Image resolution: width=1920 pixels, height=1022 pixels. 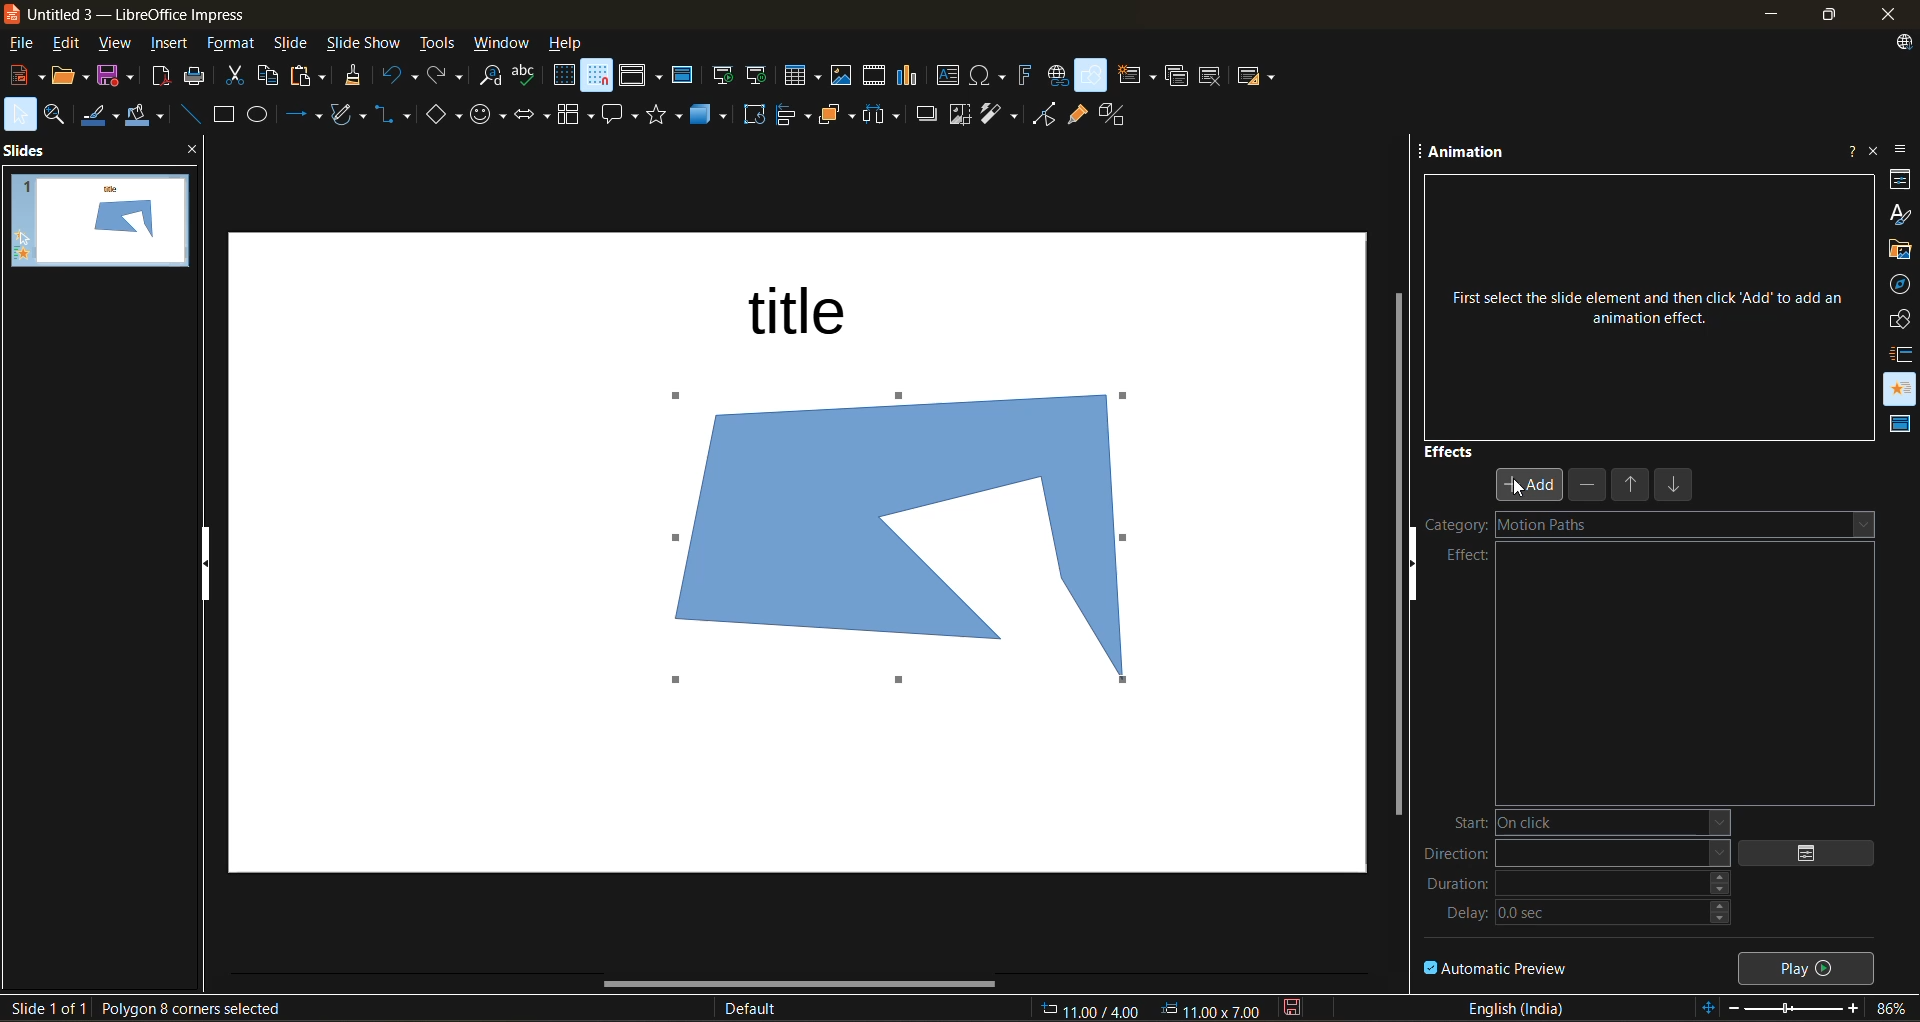 What do you see at coordinates (876, 76) in the screenshot?
I see `insert audio or video` at bounding box center [876, 76].